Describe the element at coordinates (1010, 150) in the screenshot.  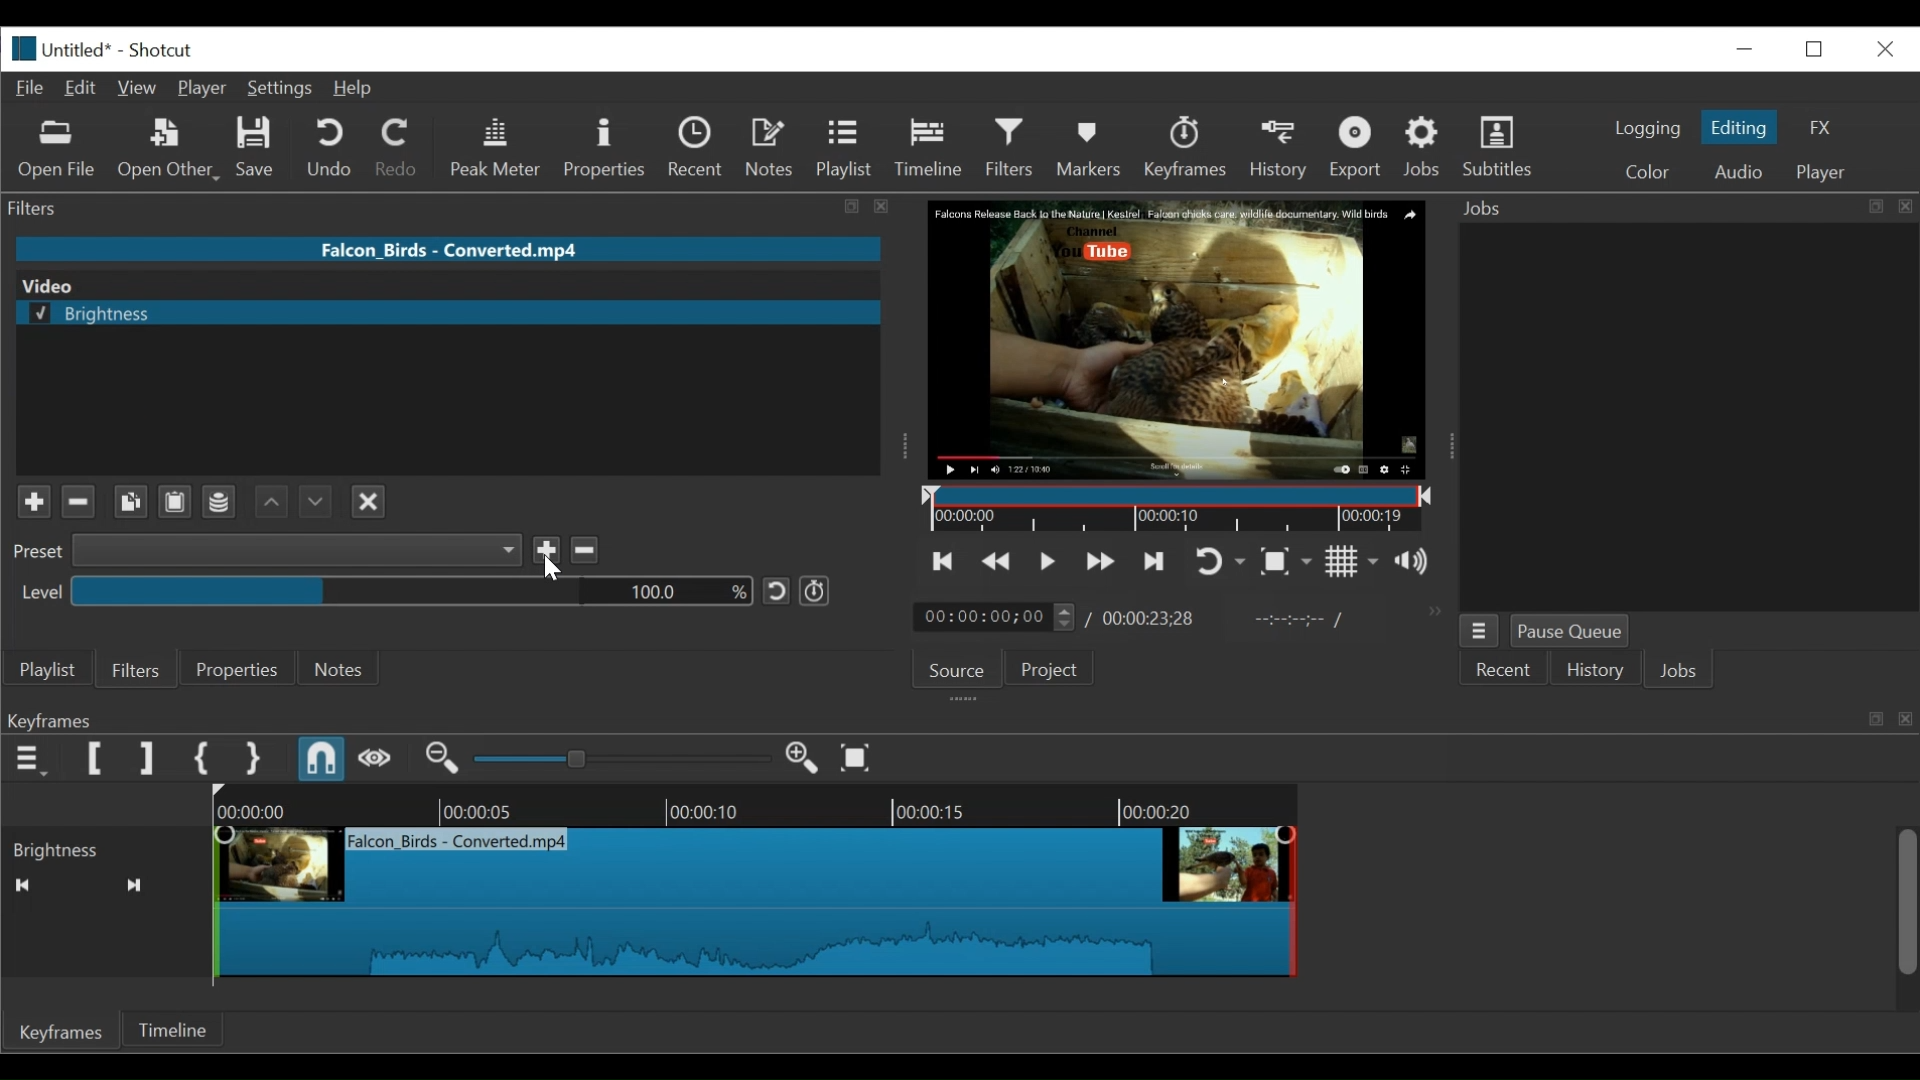
I see `Filters` at that location.